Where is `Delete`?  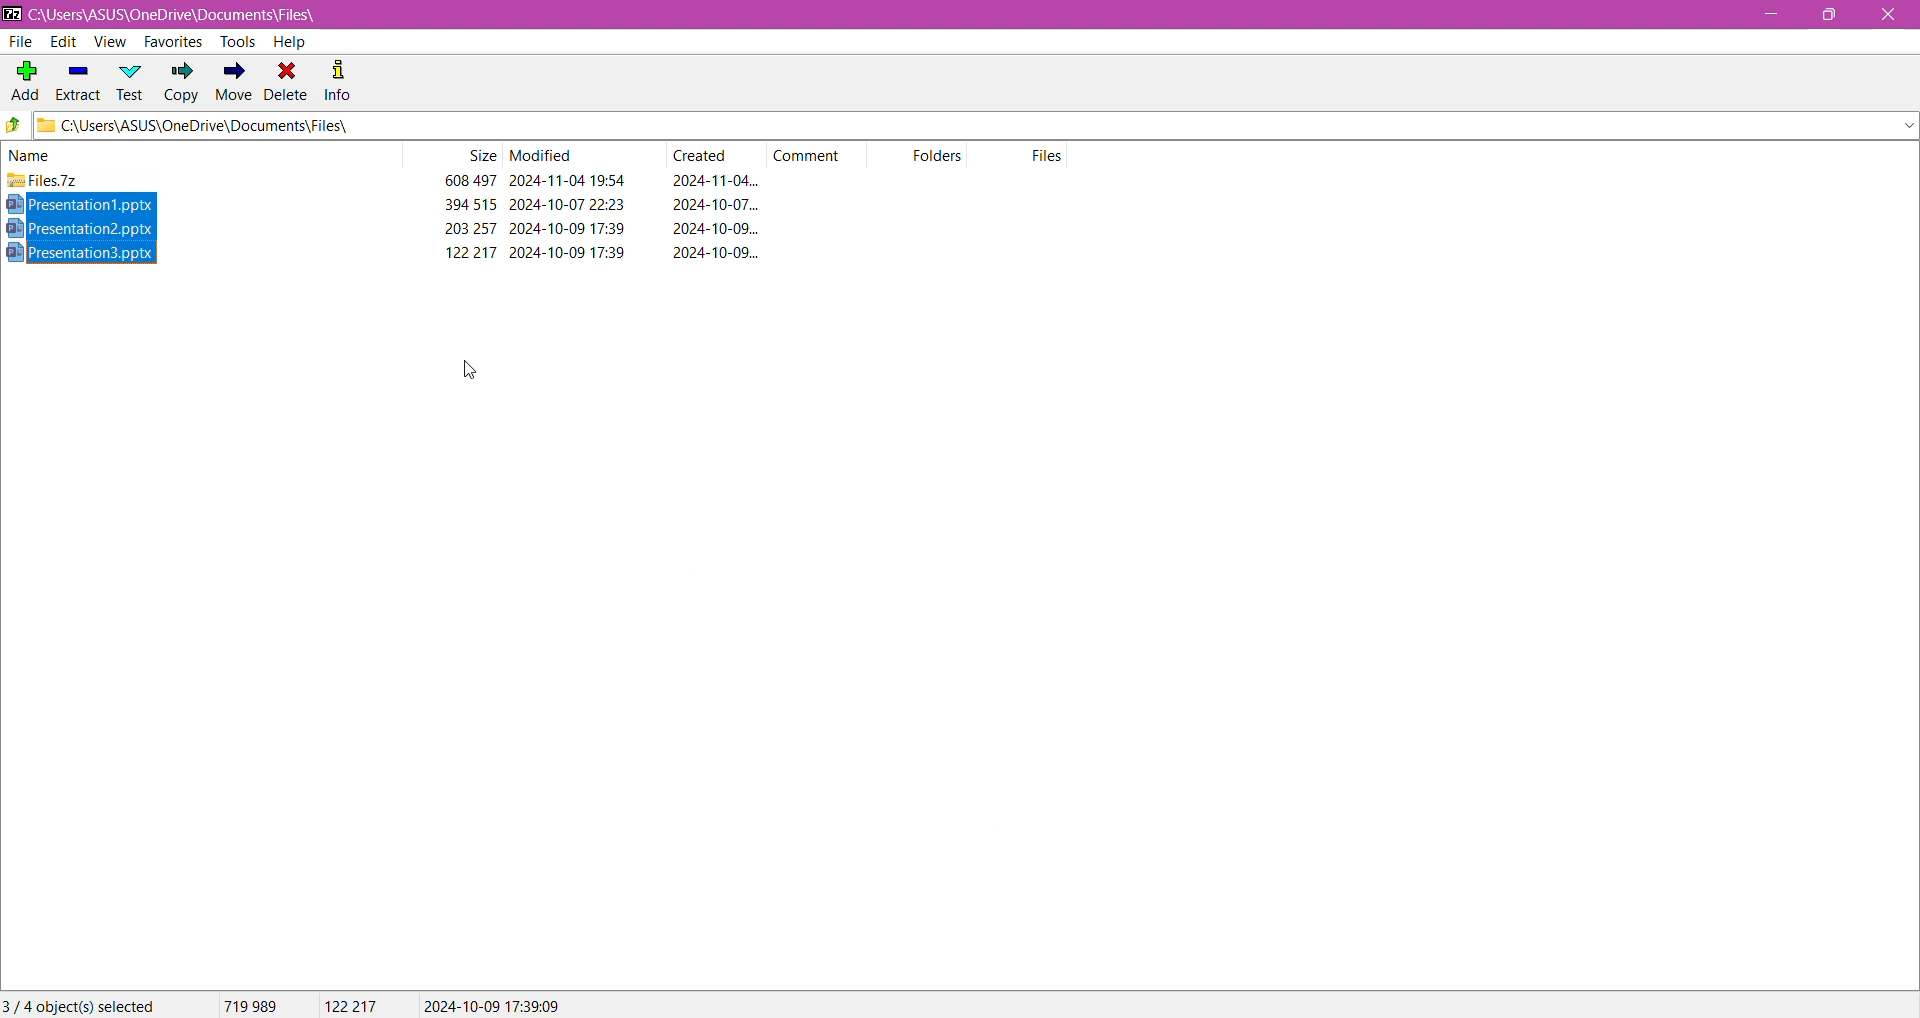 Delete is located at coordinates (287, 80).